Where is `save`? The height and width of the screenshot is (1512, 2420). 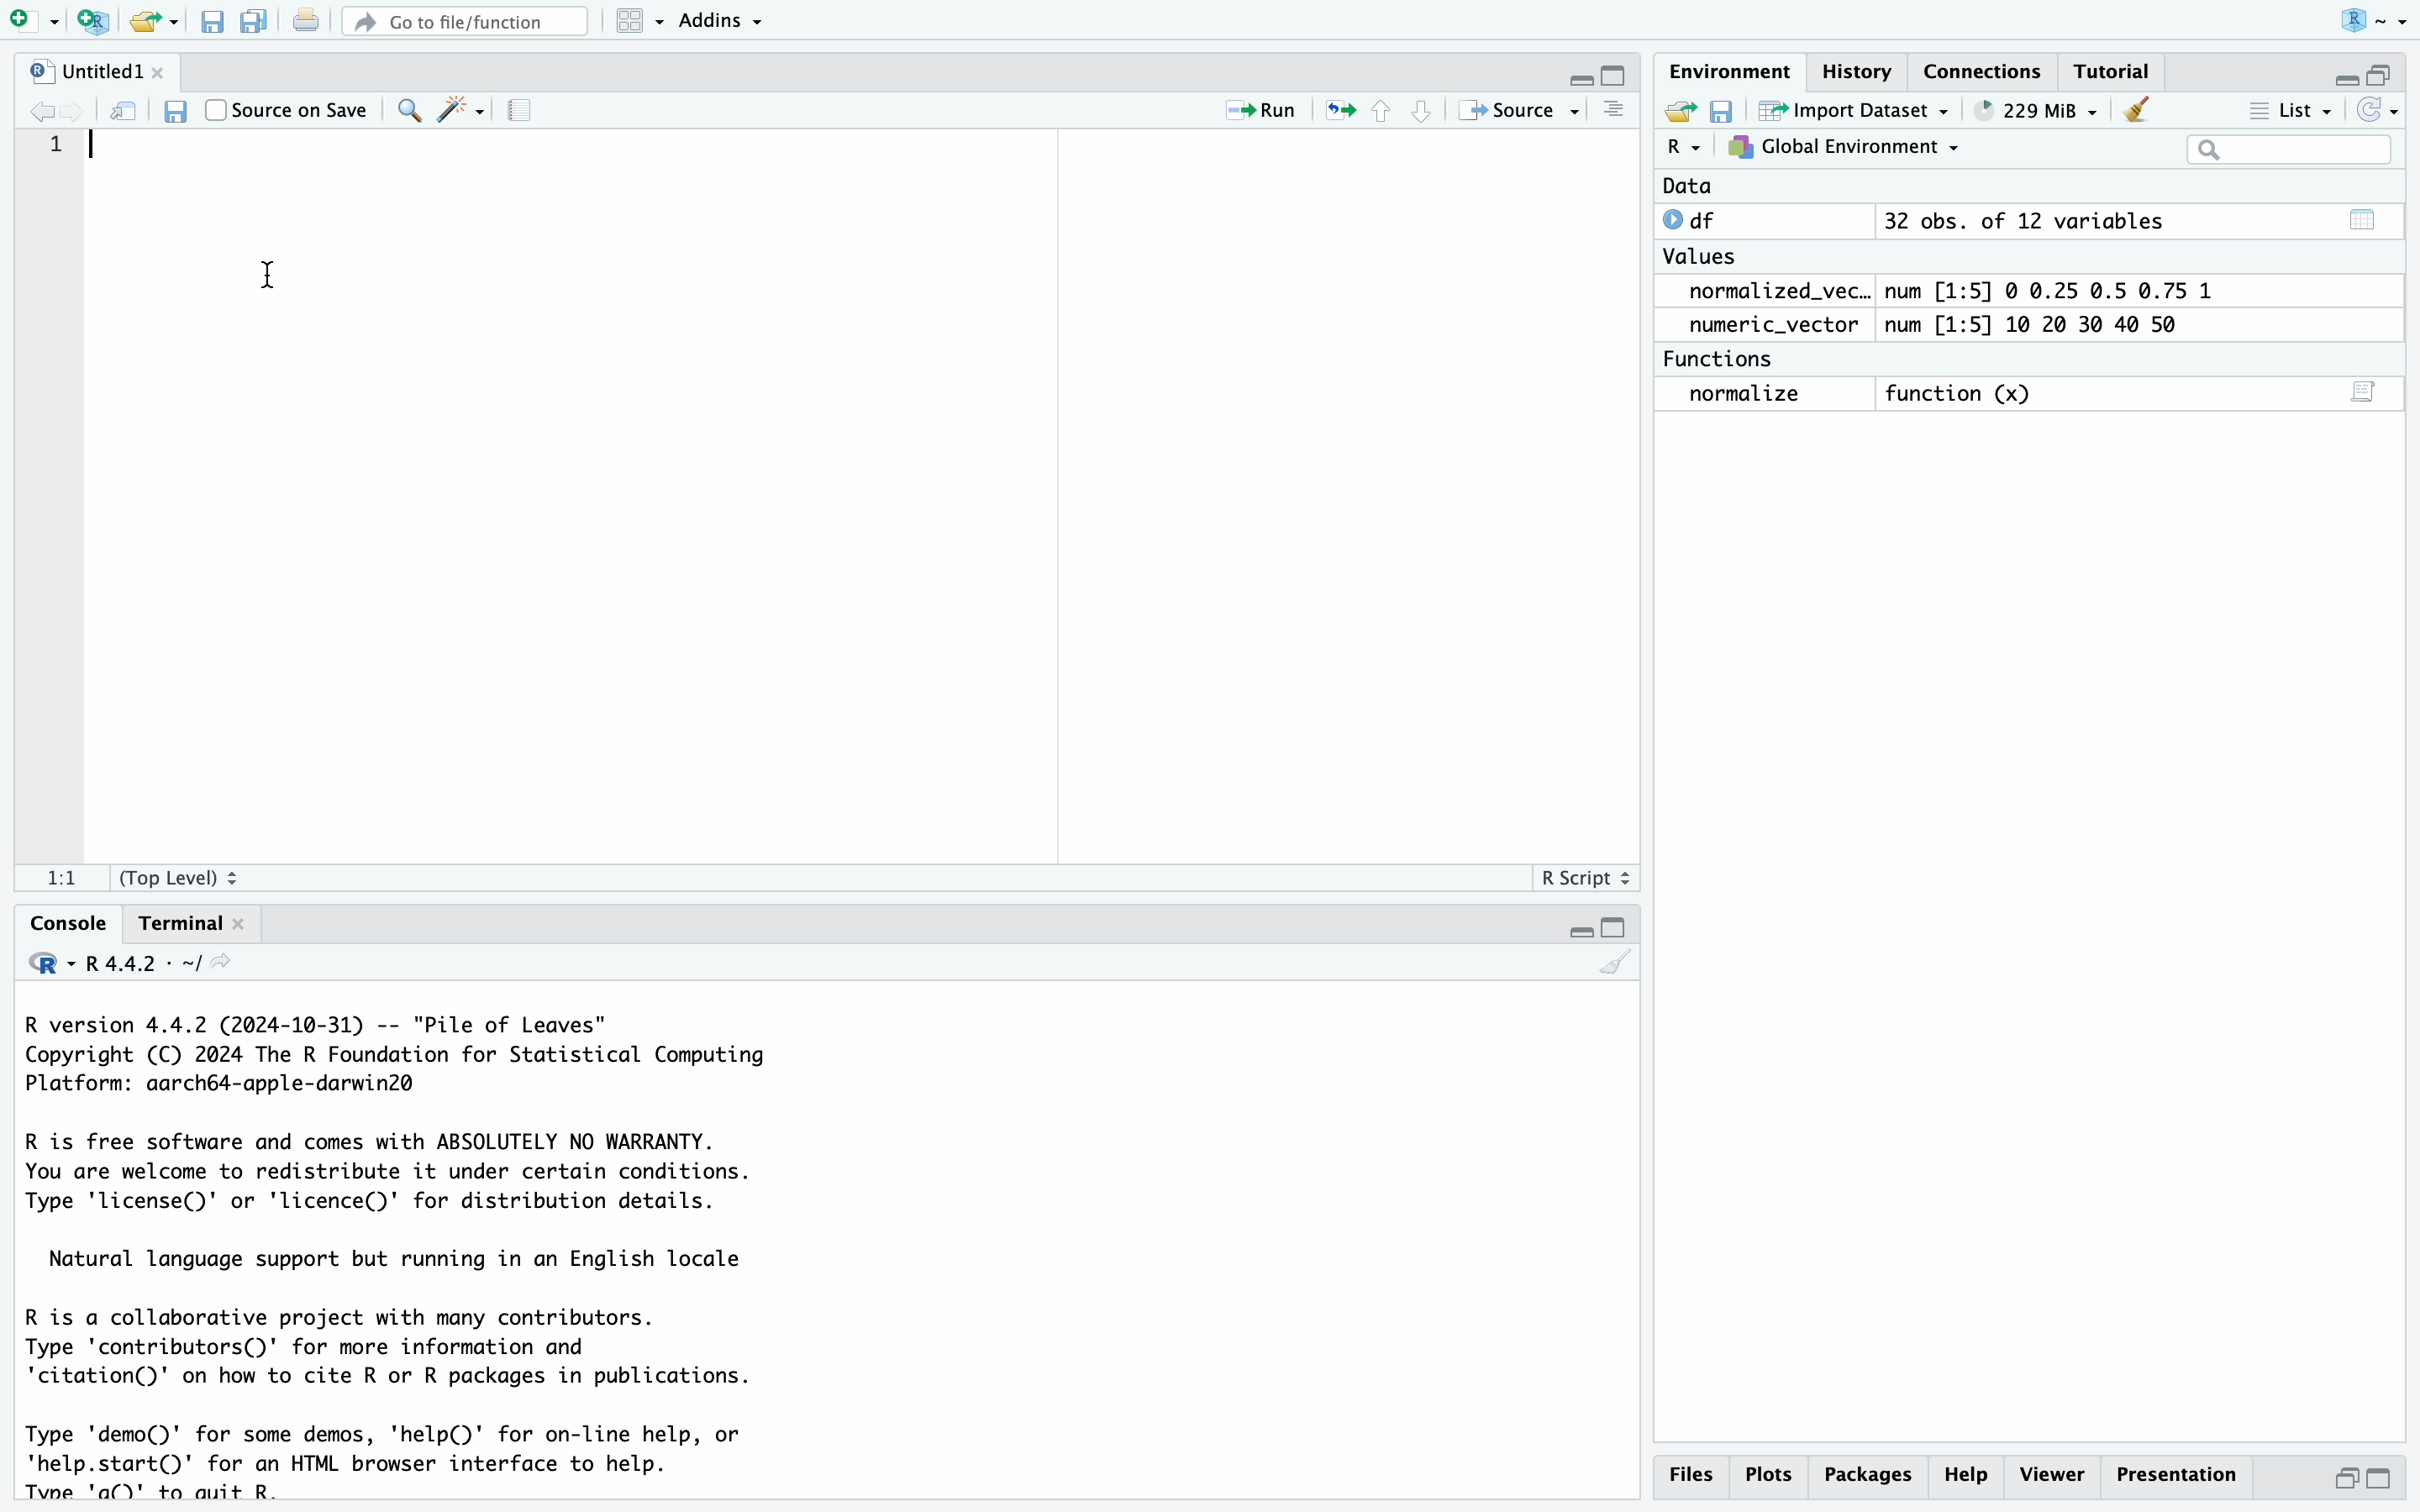
save is located at coordinates (1725, 112).